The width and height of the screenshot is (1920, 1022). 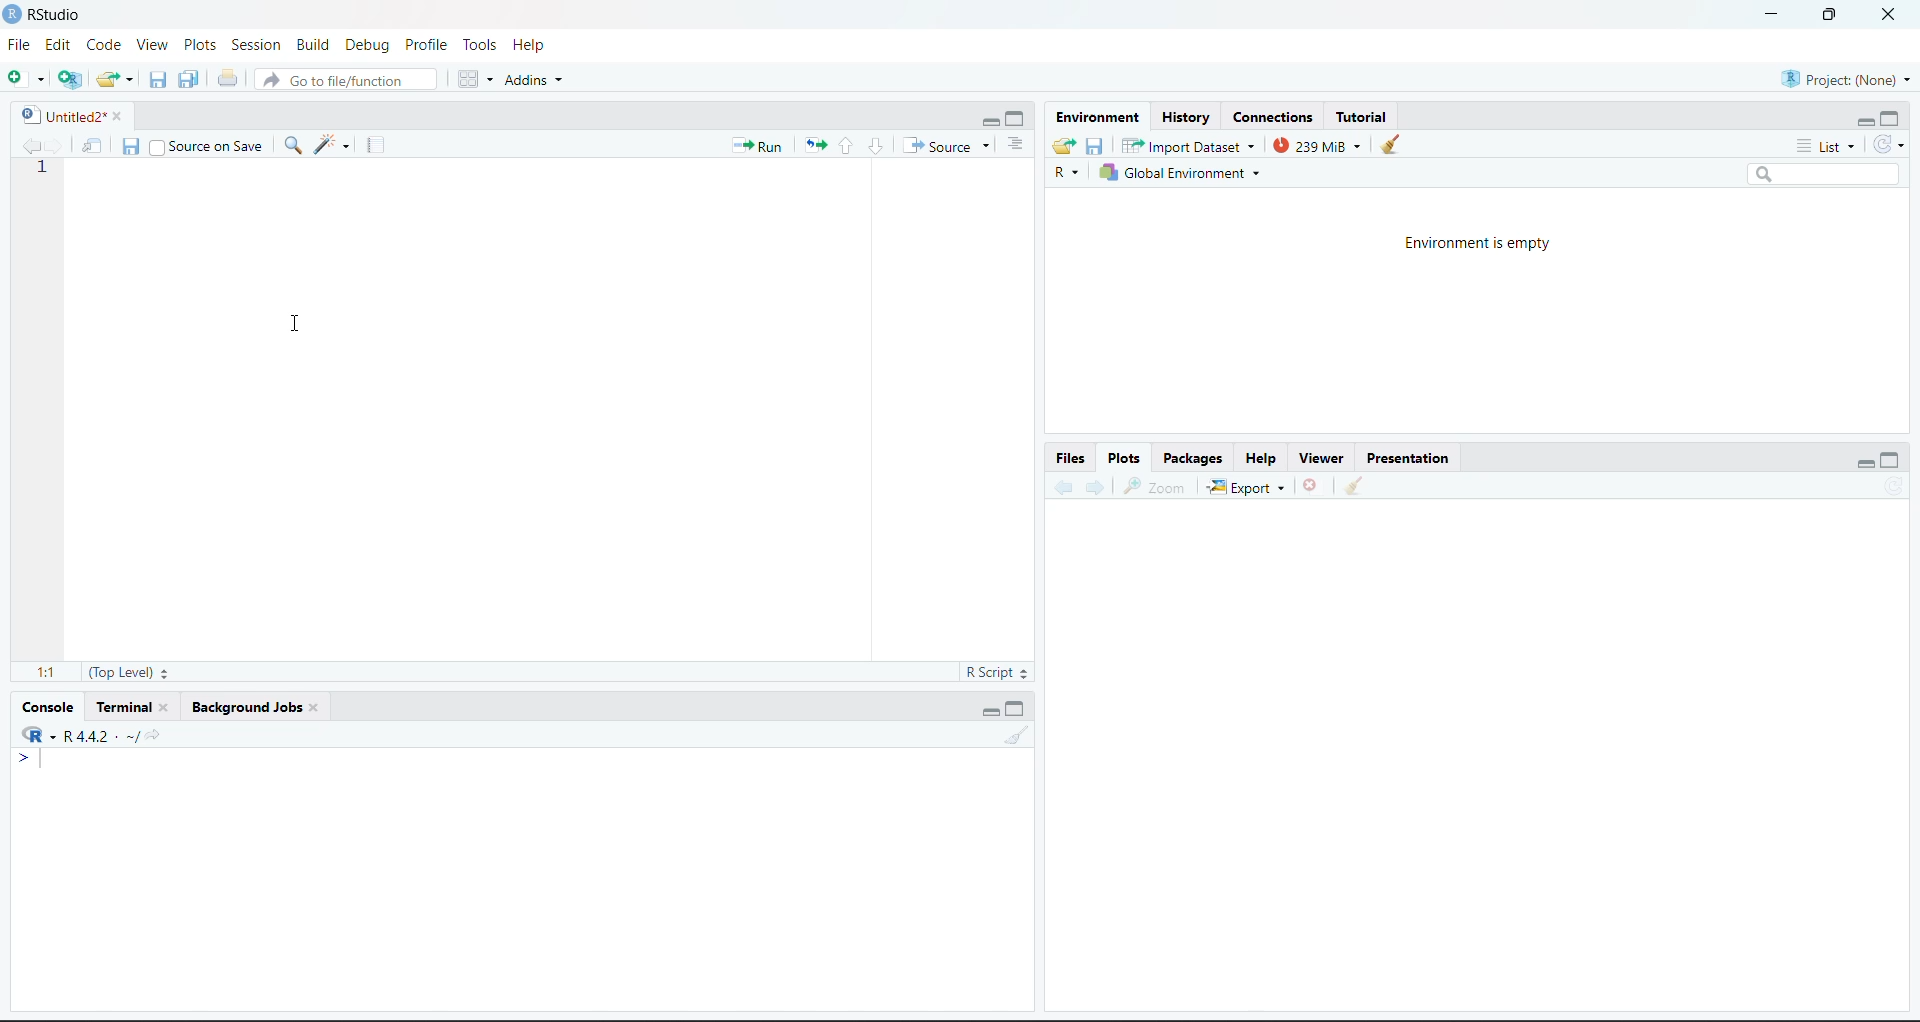 What do you see at coordinates (1864, 464) in the screenshot?
I see `Minimize` at bounding box center [1864, 464].